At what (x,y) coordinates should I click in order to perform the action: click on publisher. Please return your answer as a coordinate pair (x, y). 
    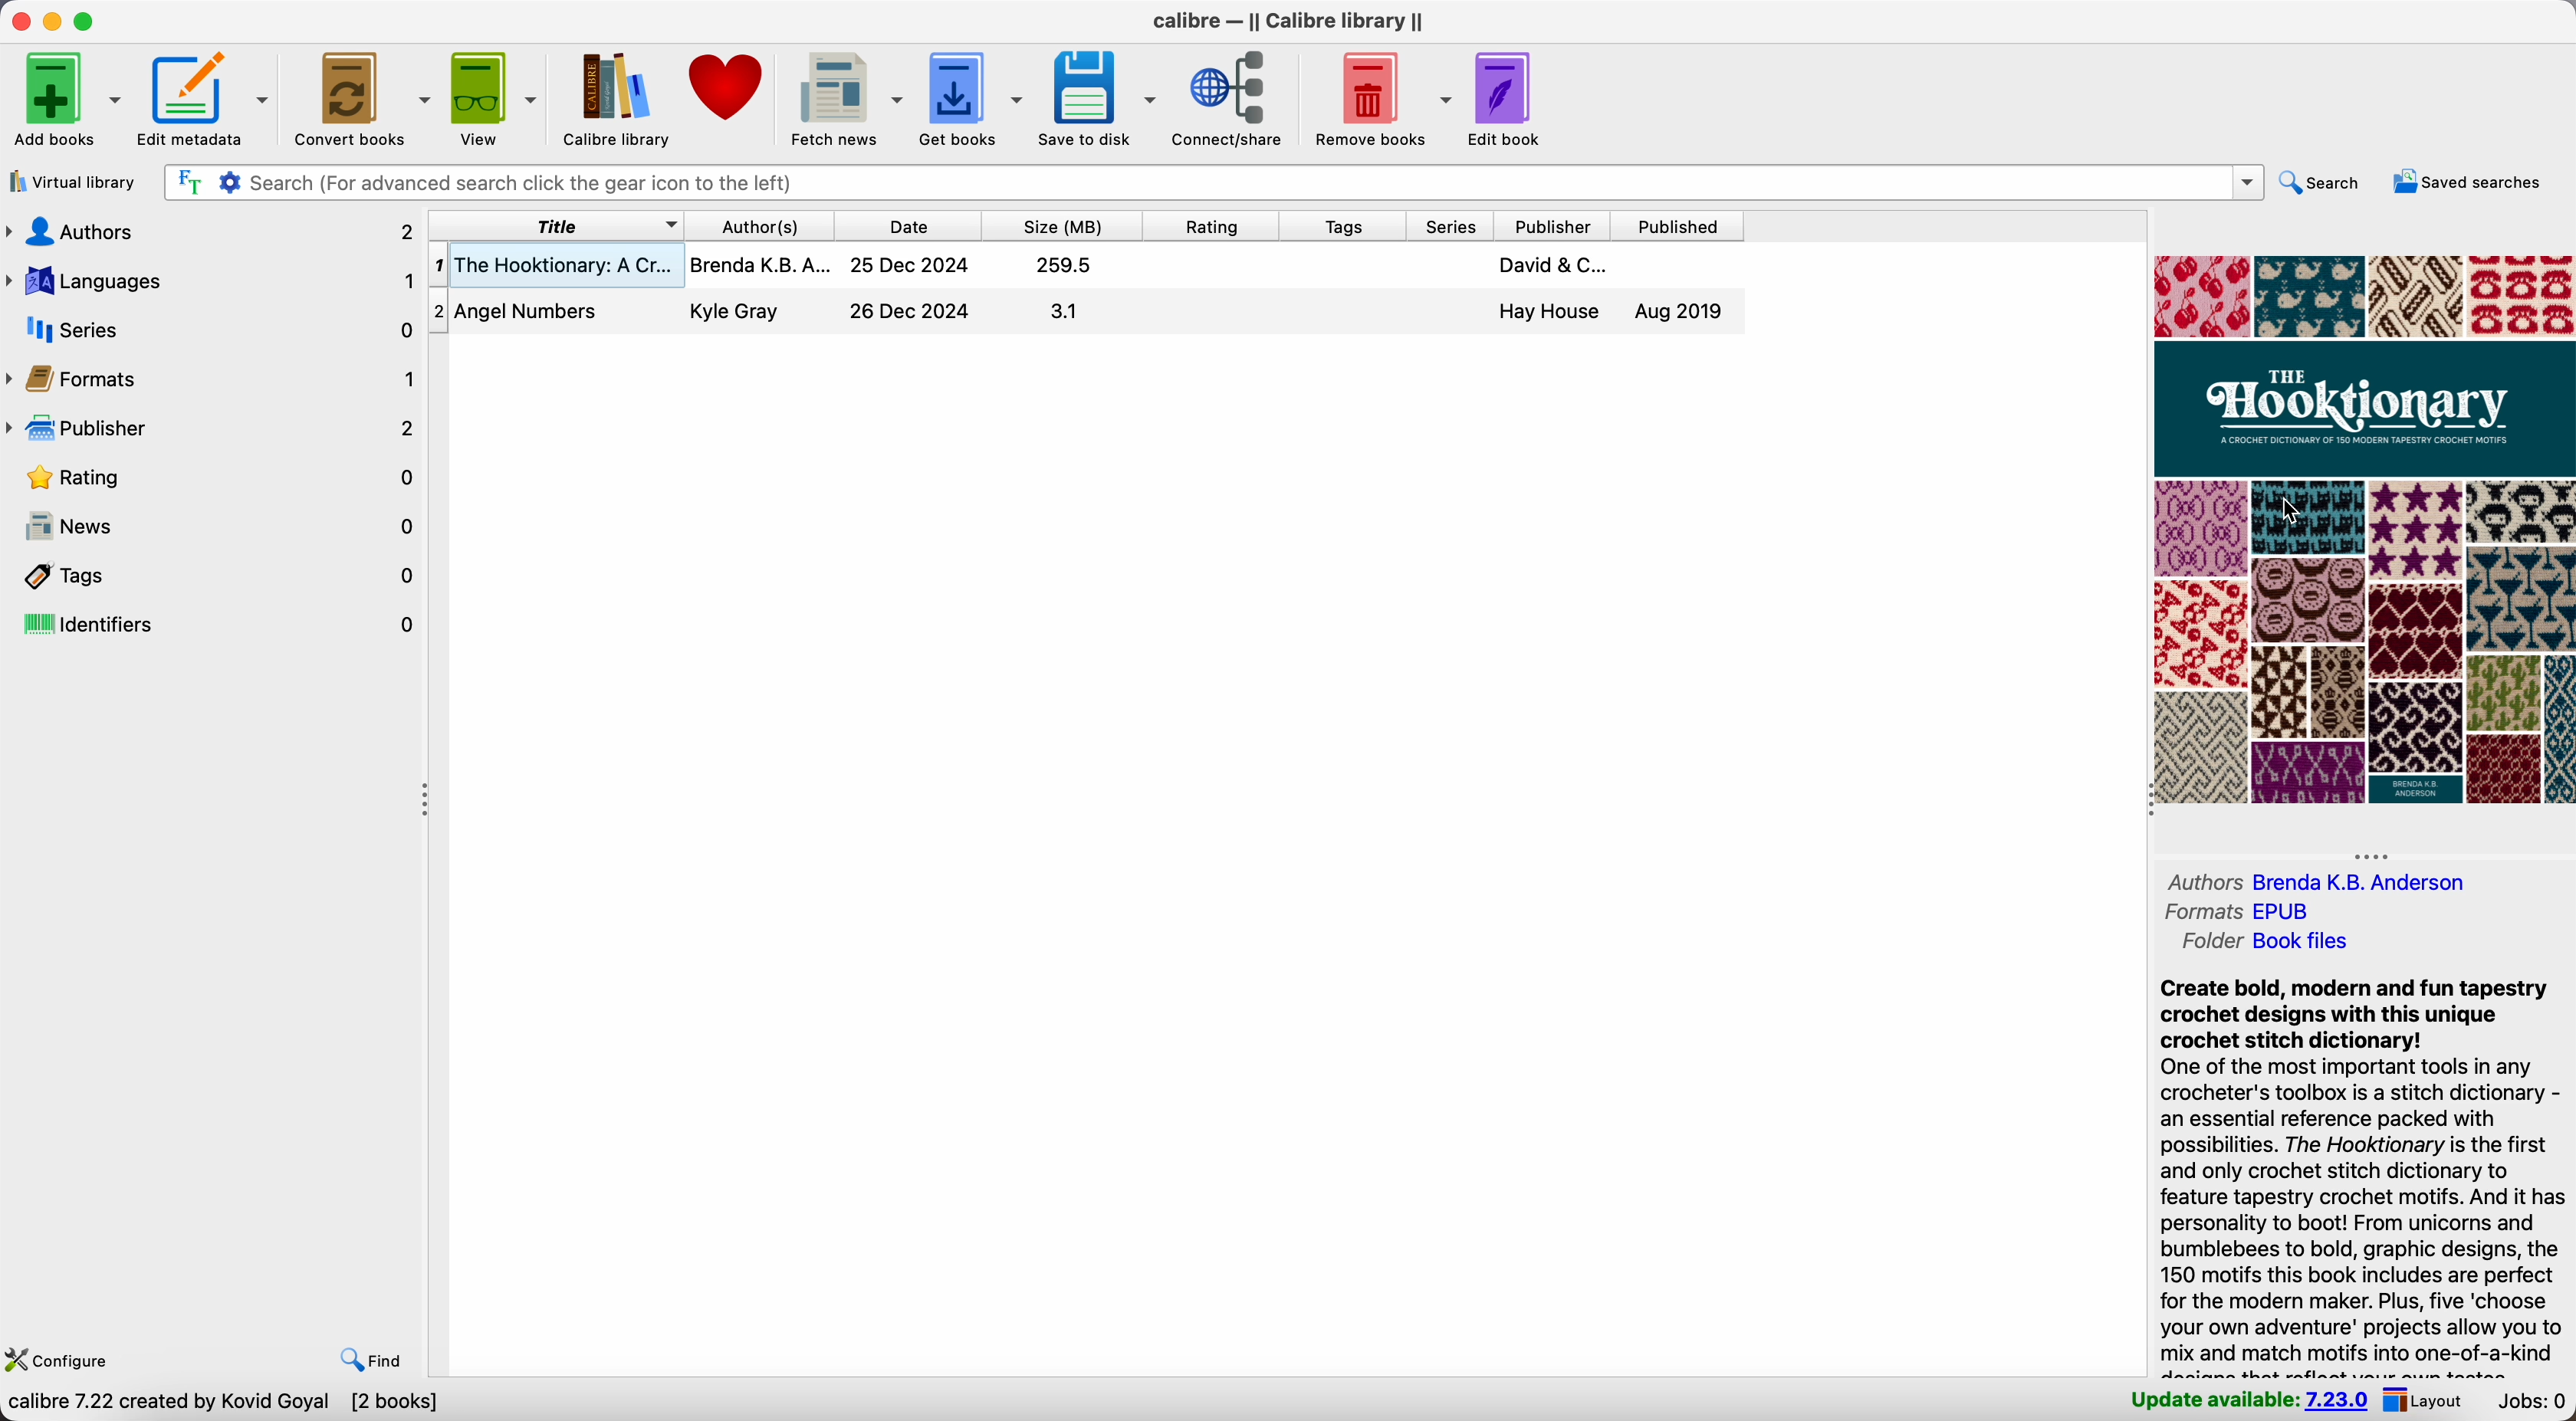
    Looking at the image, I should click on (214, 433).